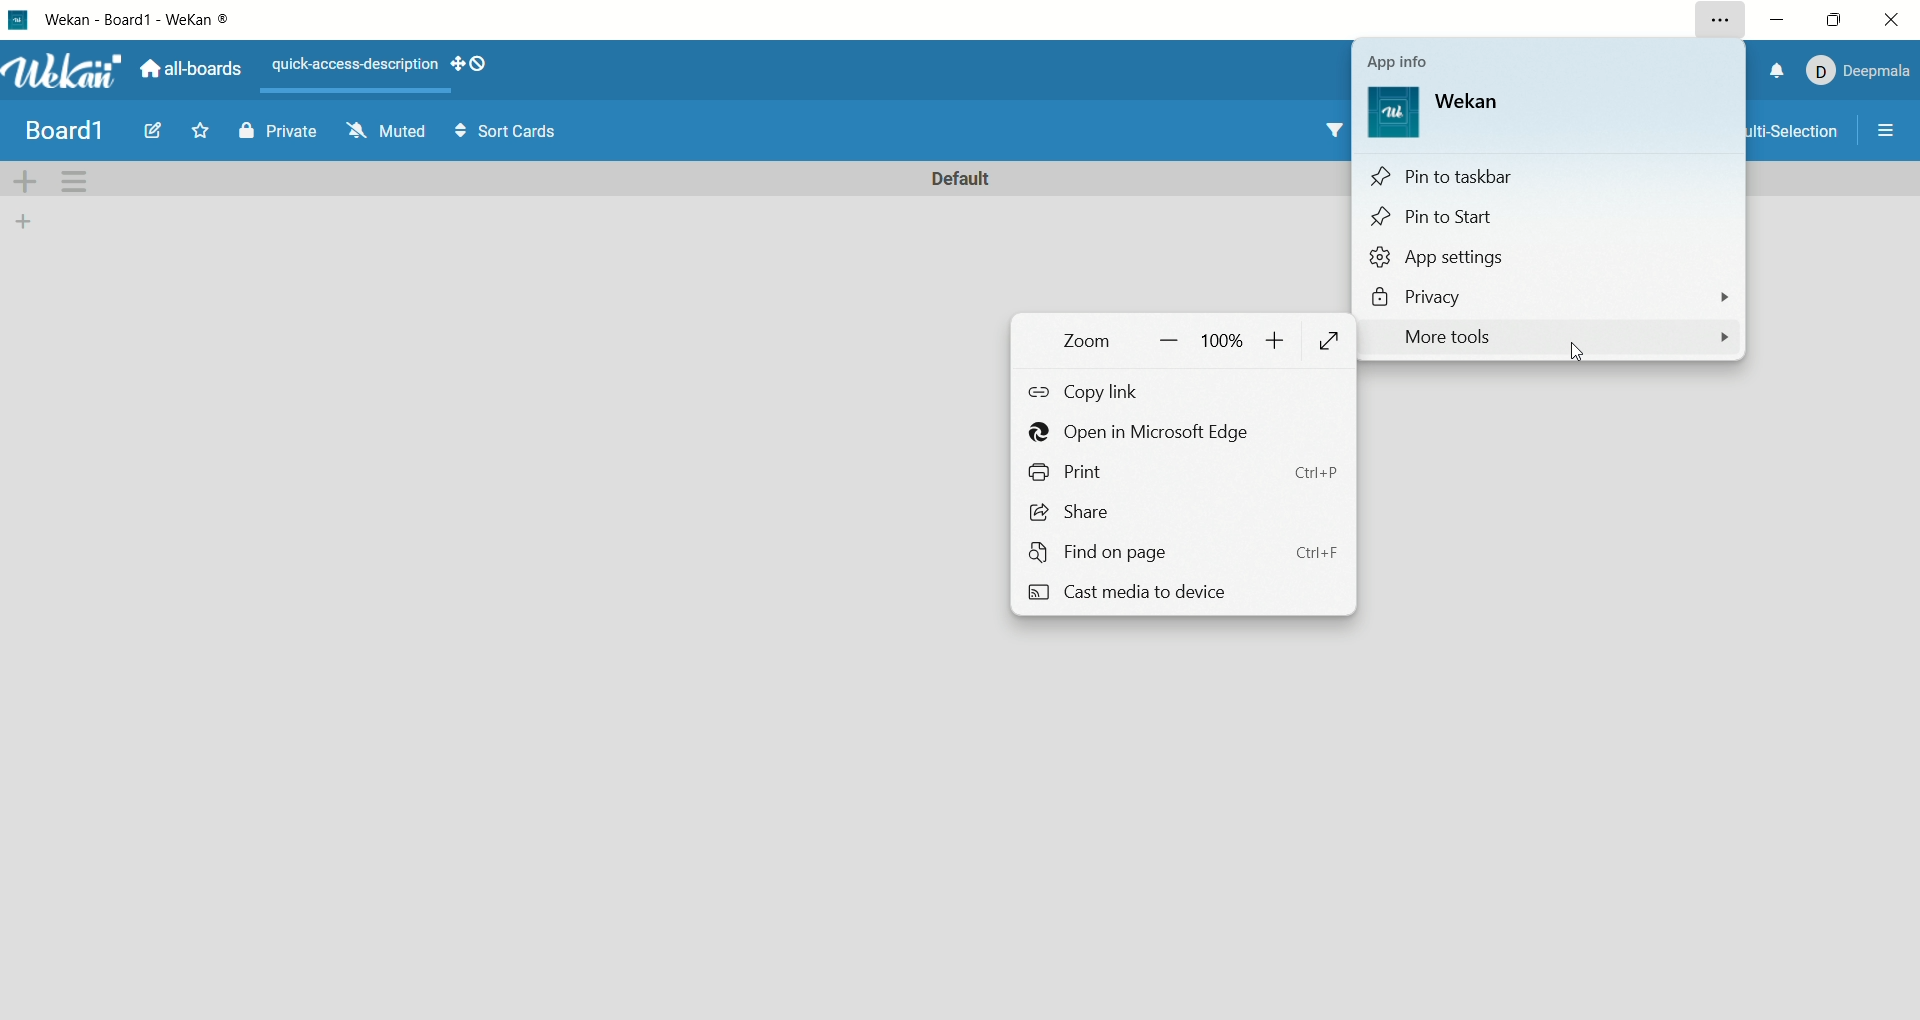  Describe the element at coordinates (509, 130) in the screenshot. I see `sort cards` at that location.